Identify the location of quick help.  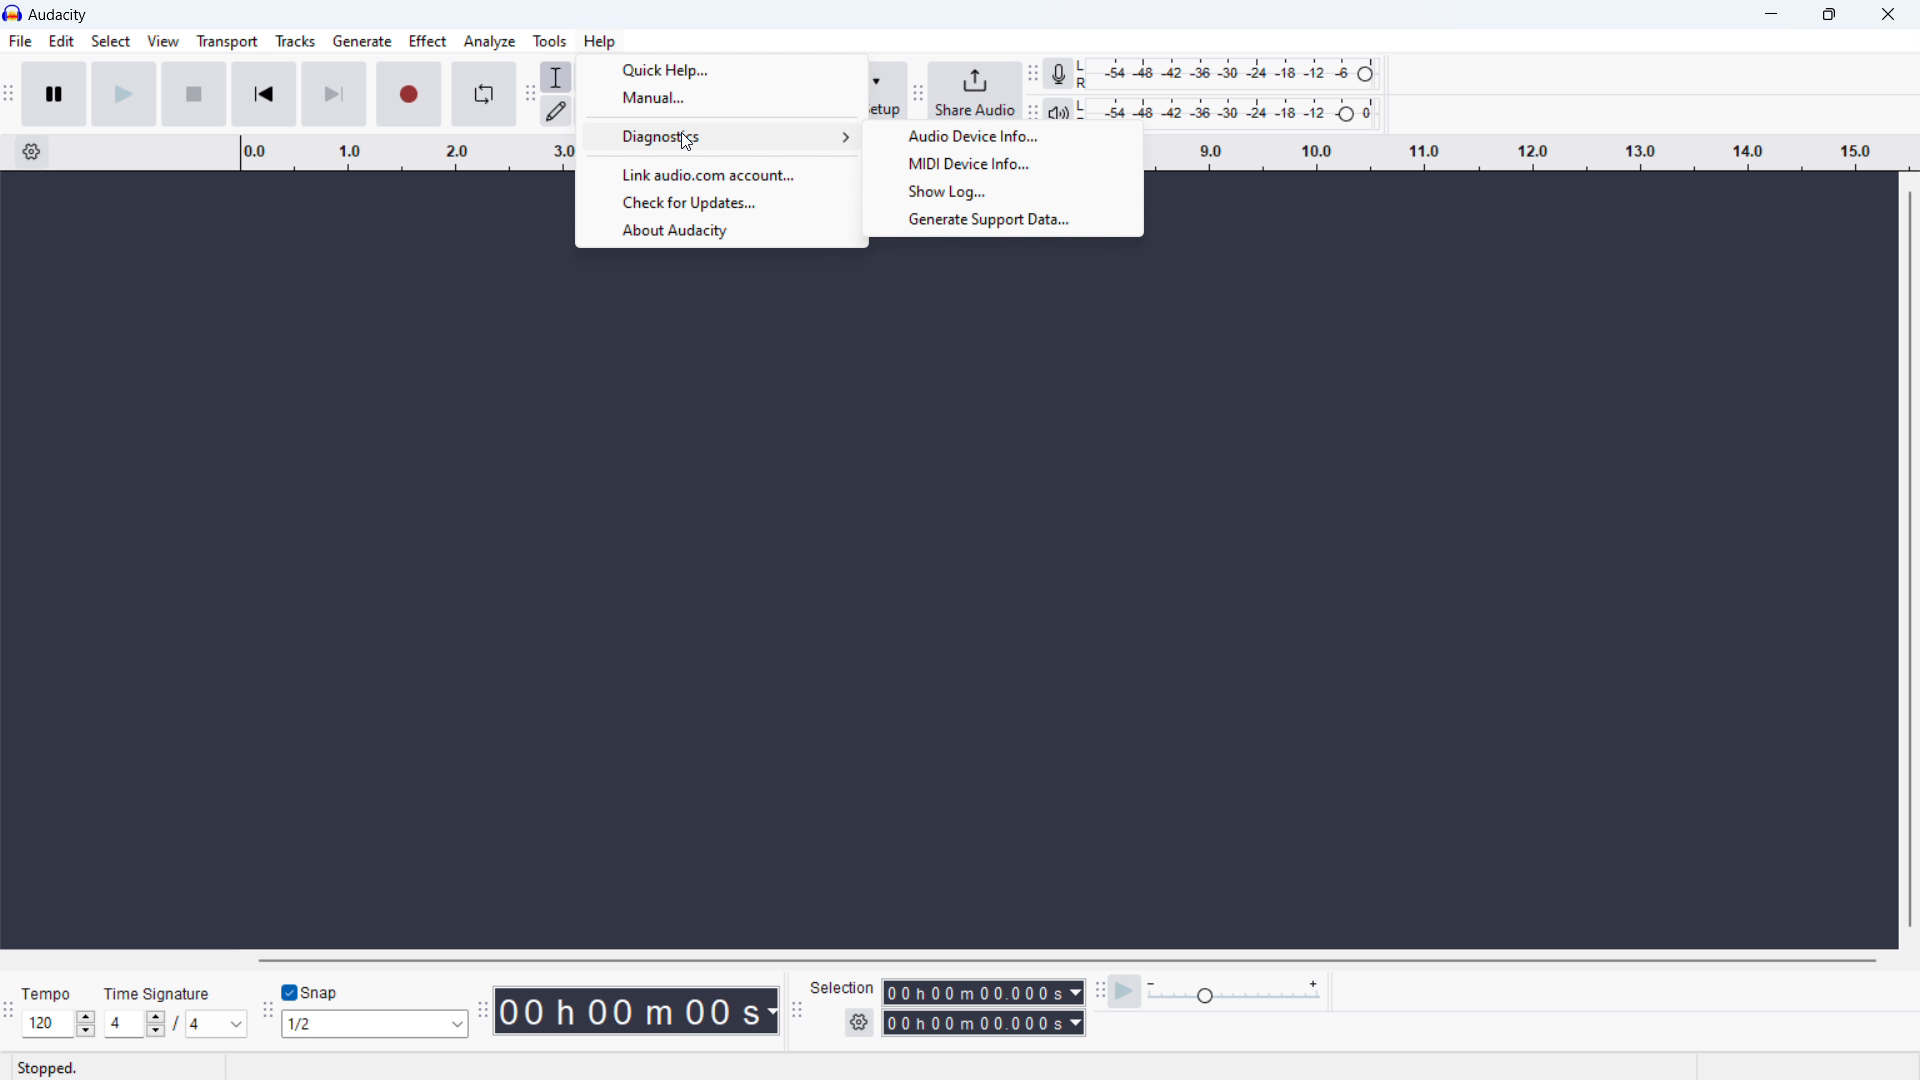
(722, 70).